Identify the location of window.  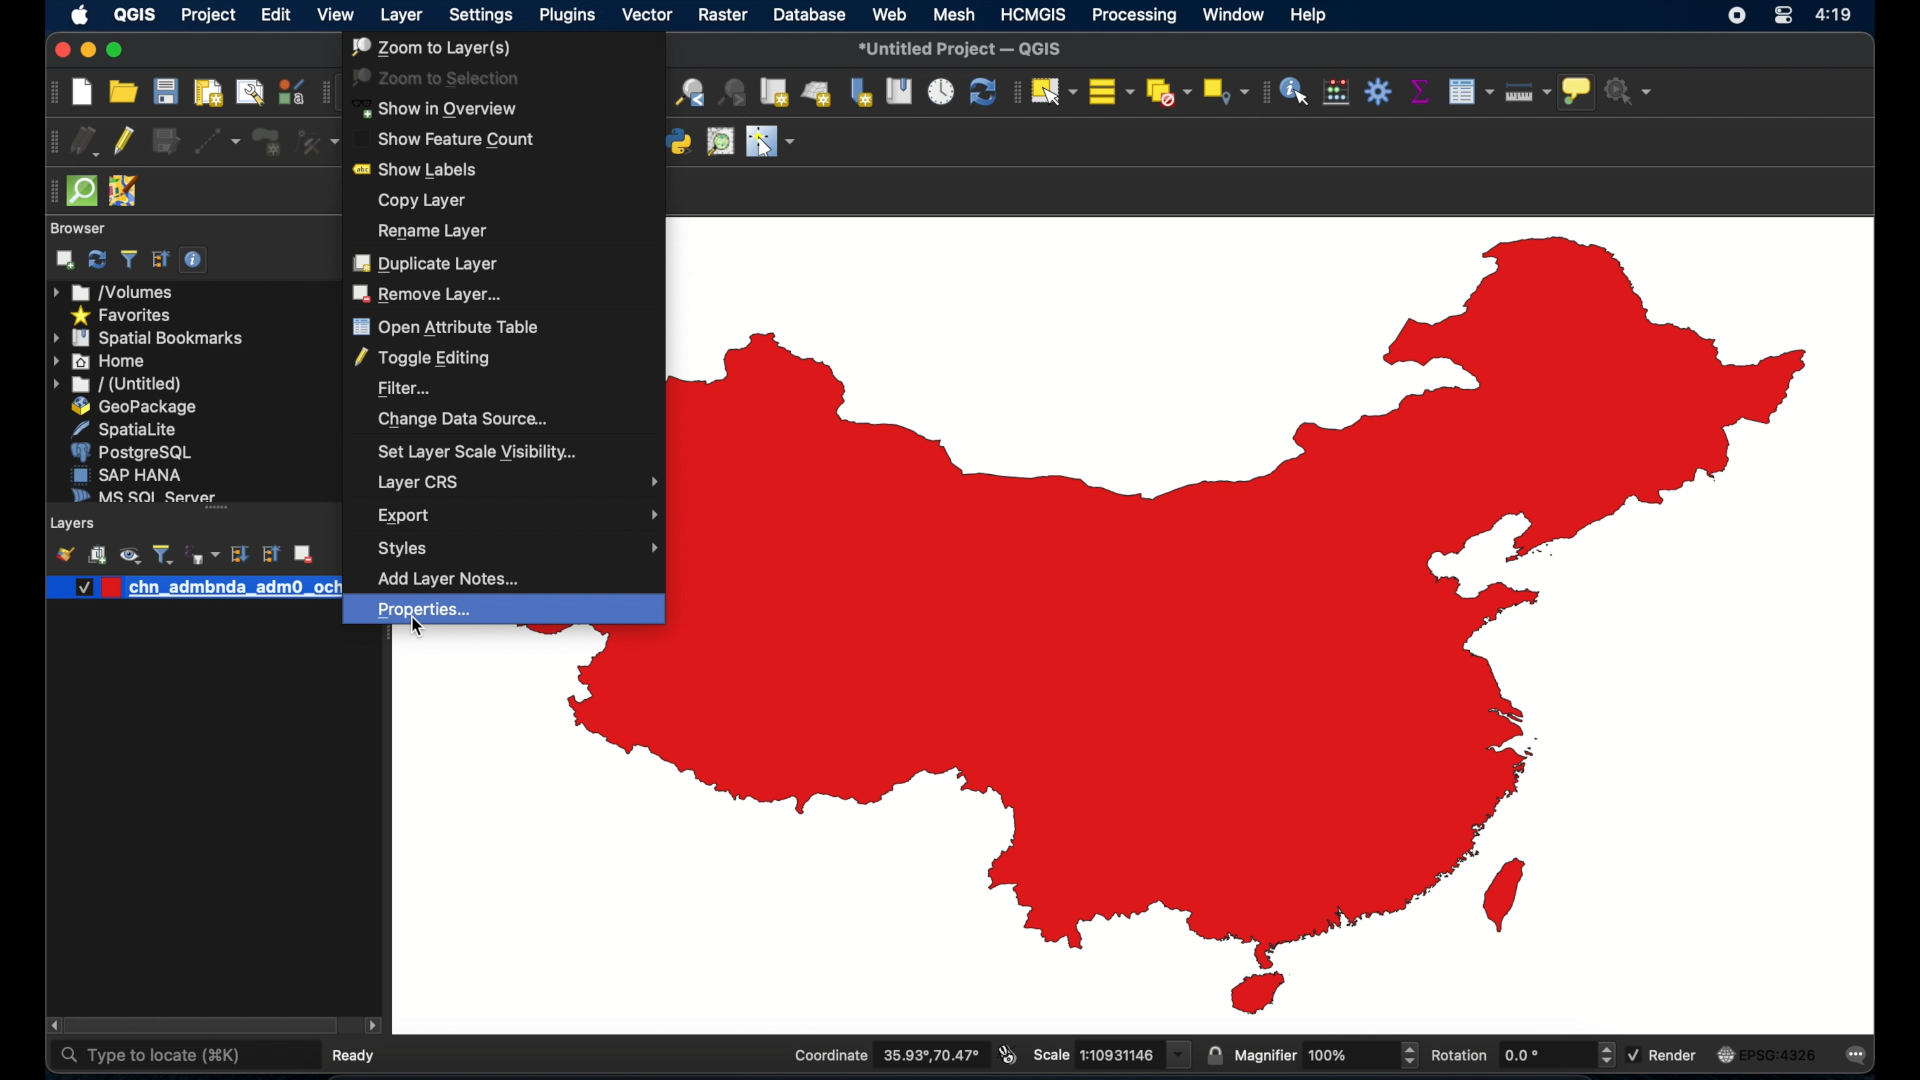
(1235, 14).